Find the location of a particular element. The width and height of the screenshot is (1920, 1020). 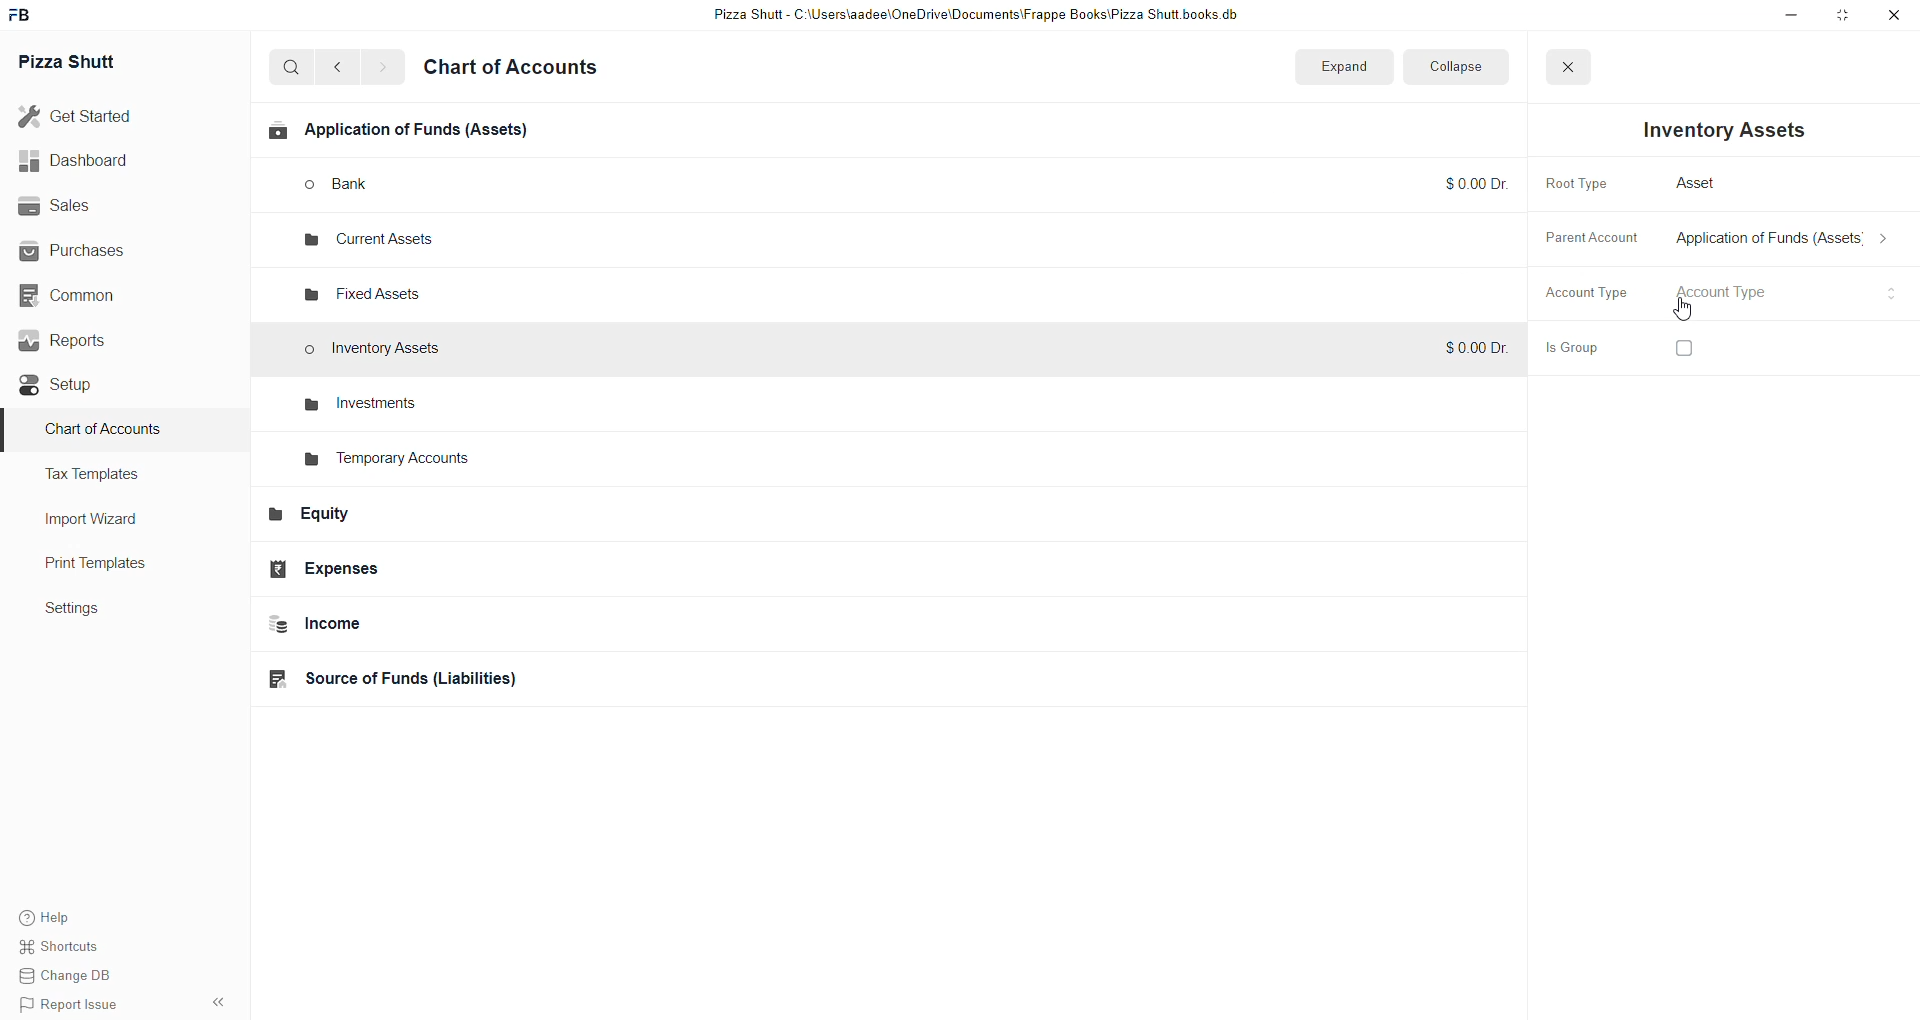

$0.00 Dr. is located at coordinates (1467, 184).